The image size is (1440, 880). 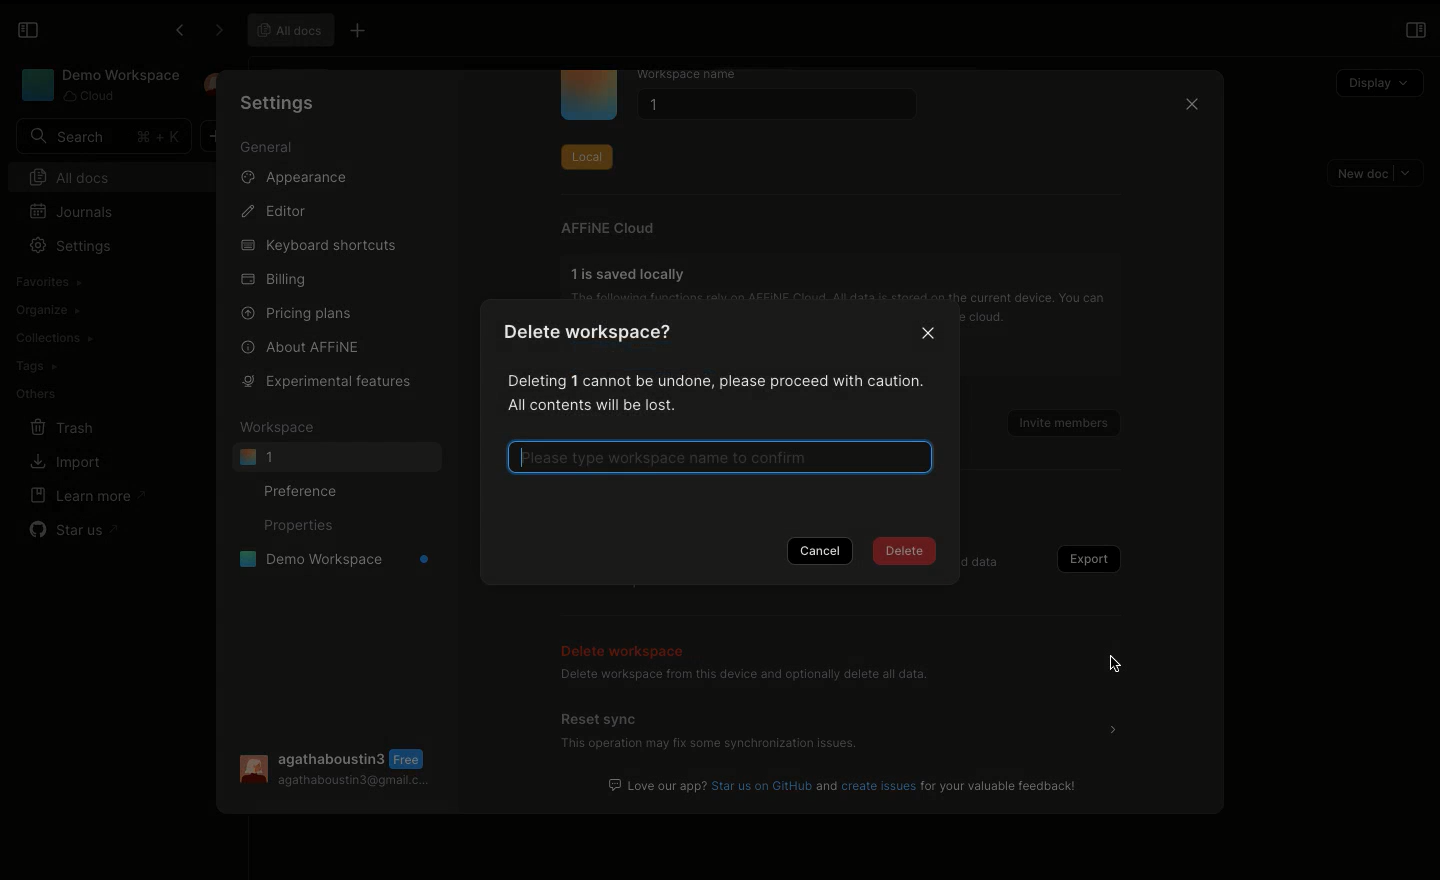 What do you see at coordinates (281, 427) in the screenshot?
I see `Workspace` at bounding box center [281, 427].